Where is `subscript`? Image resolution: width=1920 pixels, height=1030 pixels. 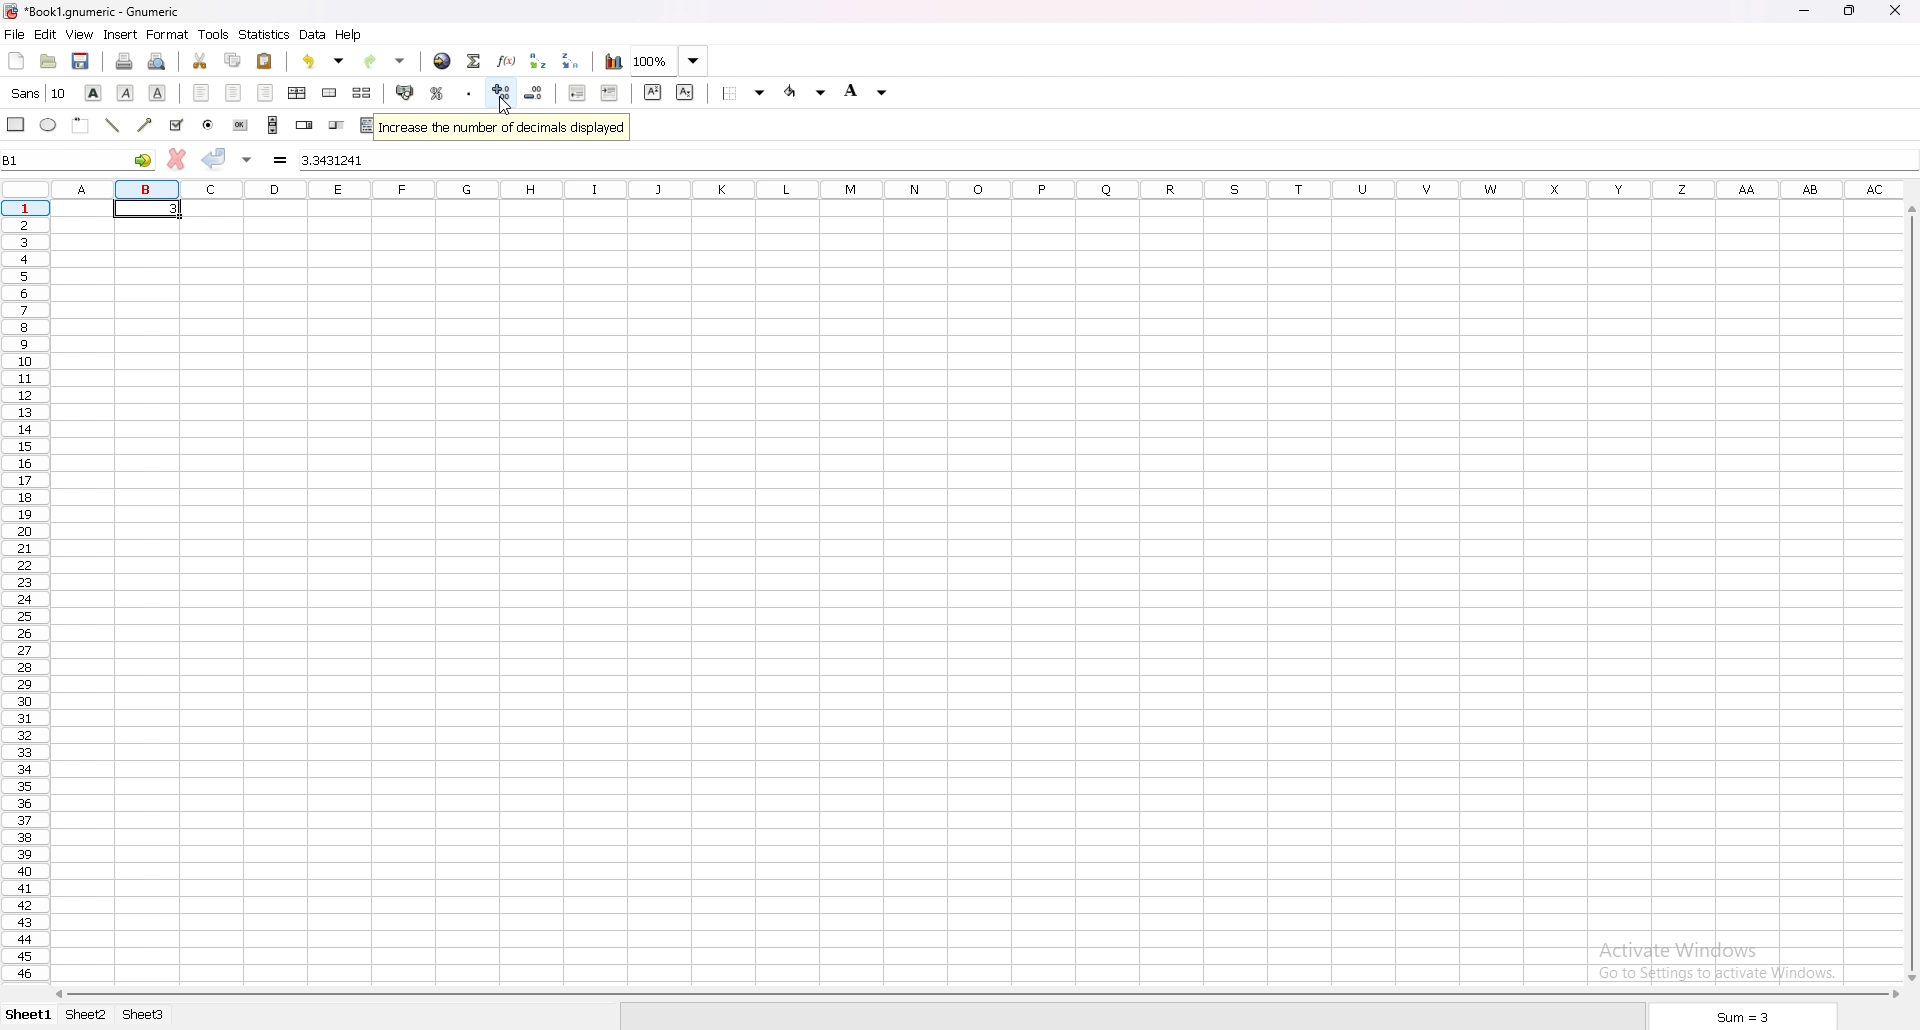 subscript is located at coordinates (685, 93).